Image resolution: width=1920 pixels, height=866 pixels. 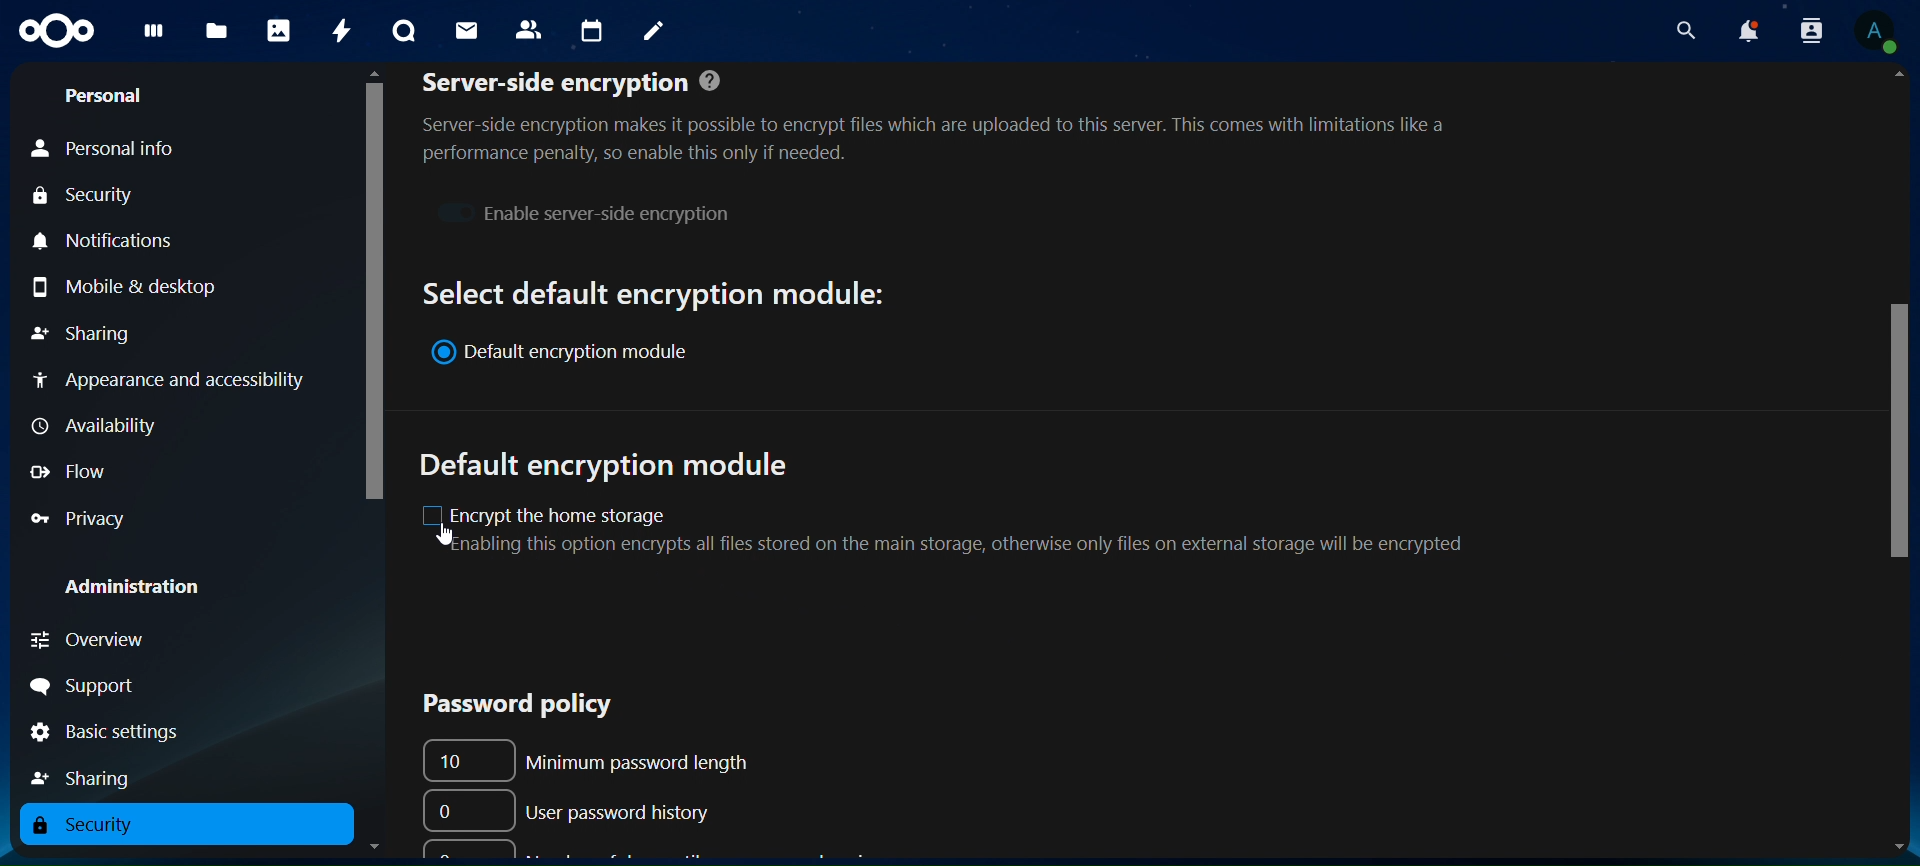 What do you see at coordinates (574, 808) in the screenshot?
I see `user password history` at bounding box center [574, 808].